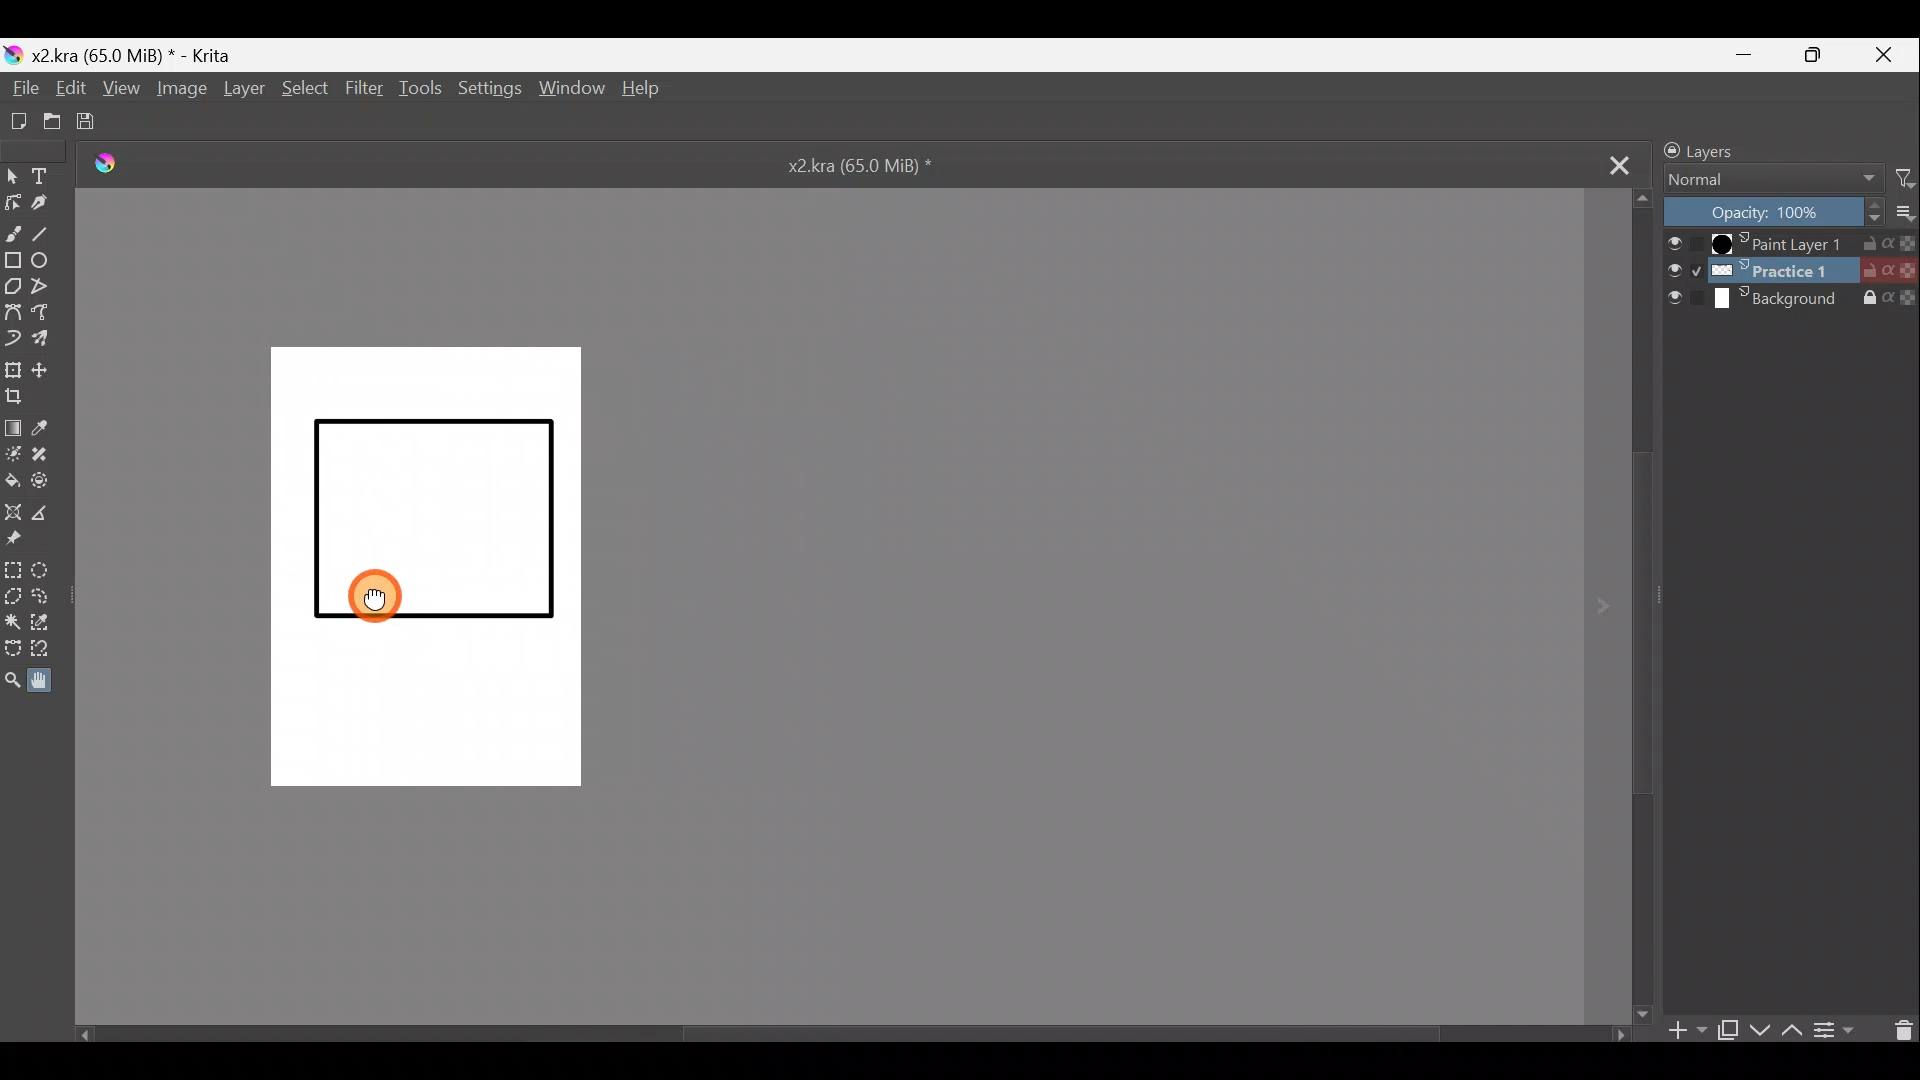 The height and width of the screenshot is (1080, 1920). I want to click on Dynamic brush tool, so click(12, 335).